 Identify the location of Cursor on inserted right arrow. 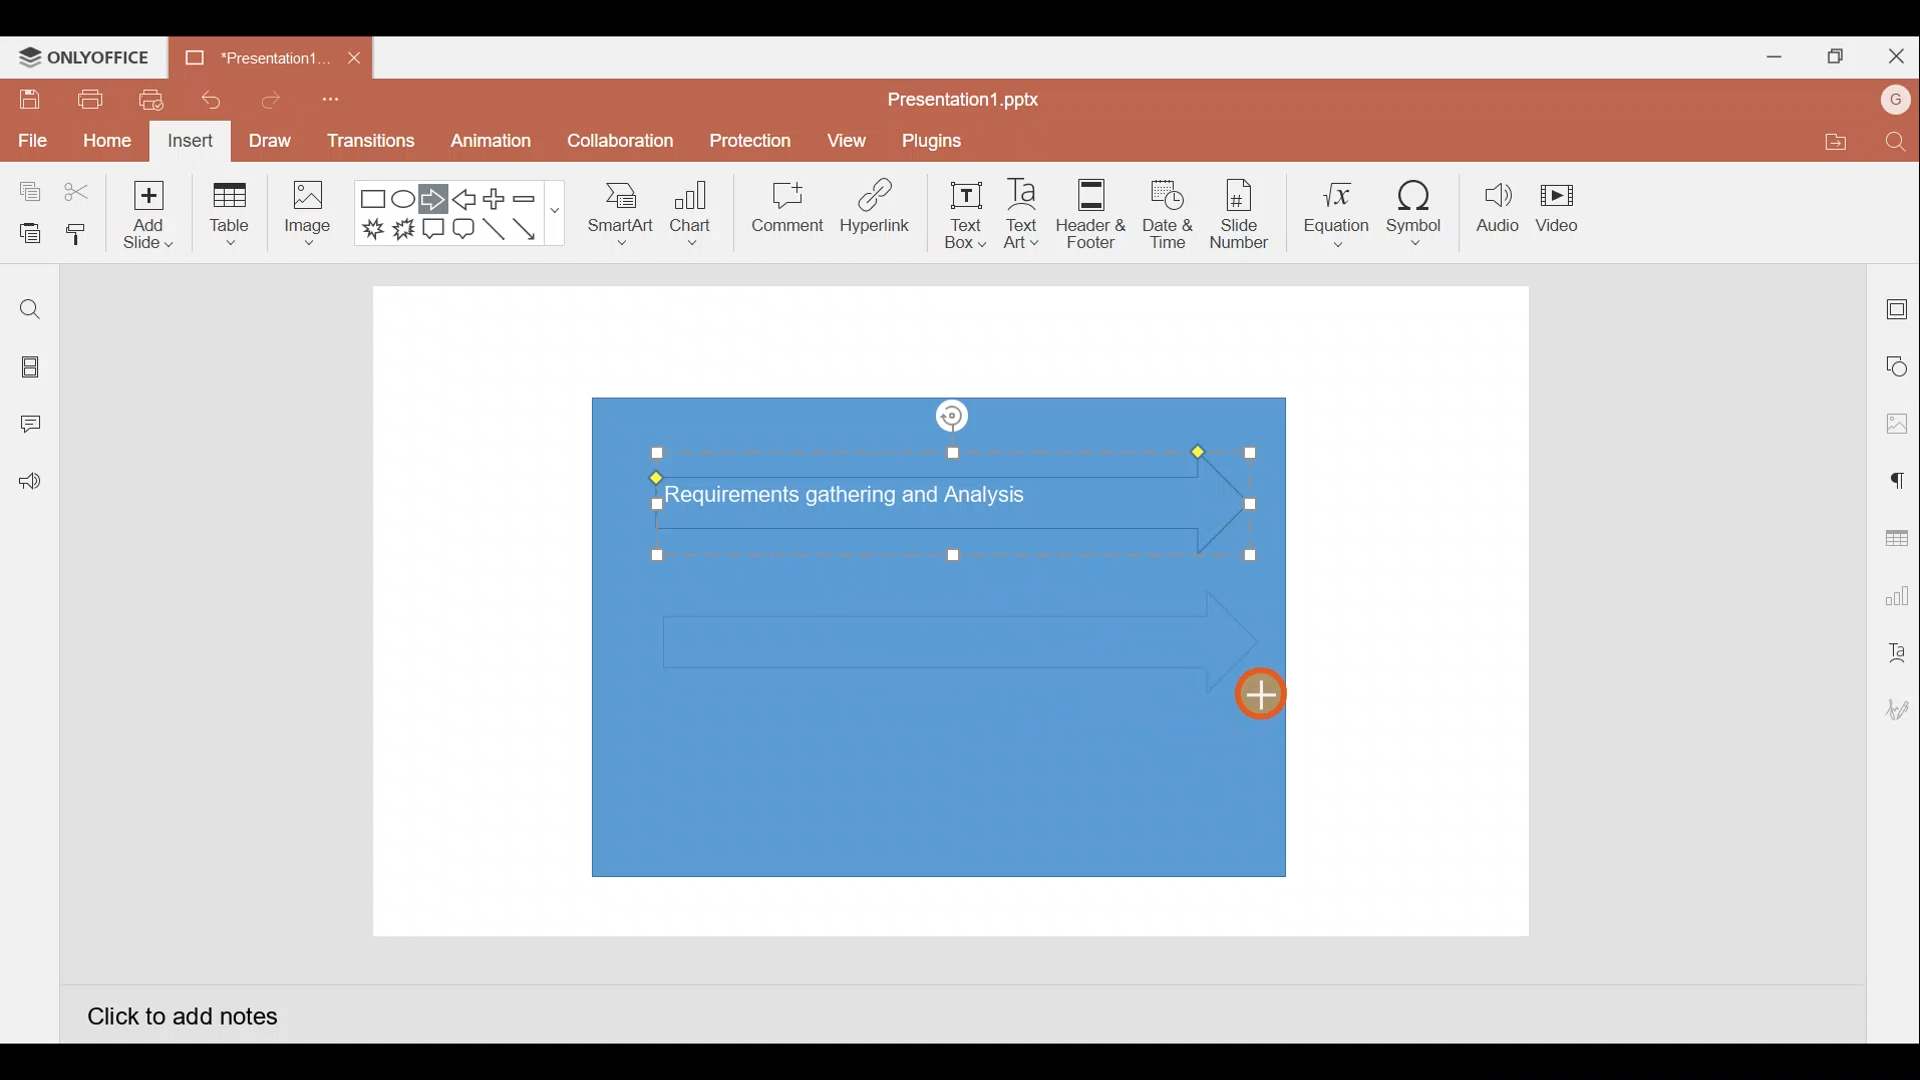
(1259, 703).